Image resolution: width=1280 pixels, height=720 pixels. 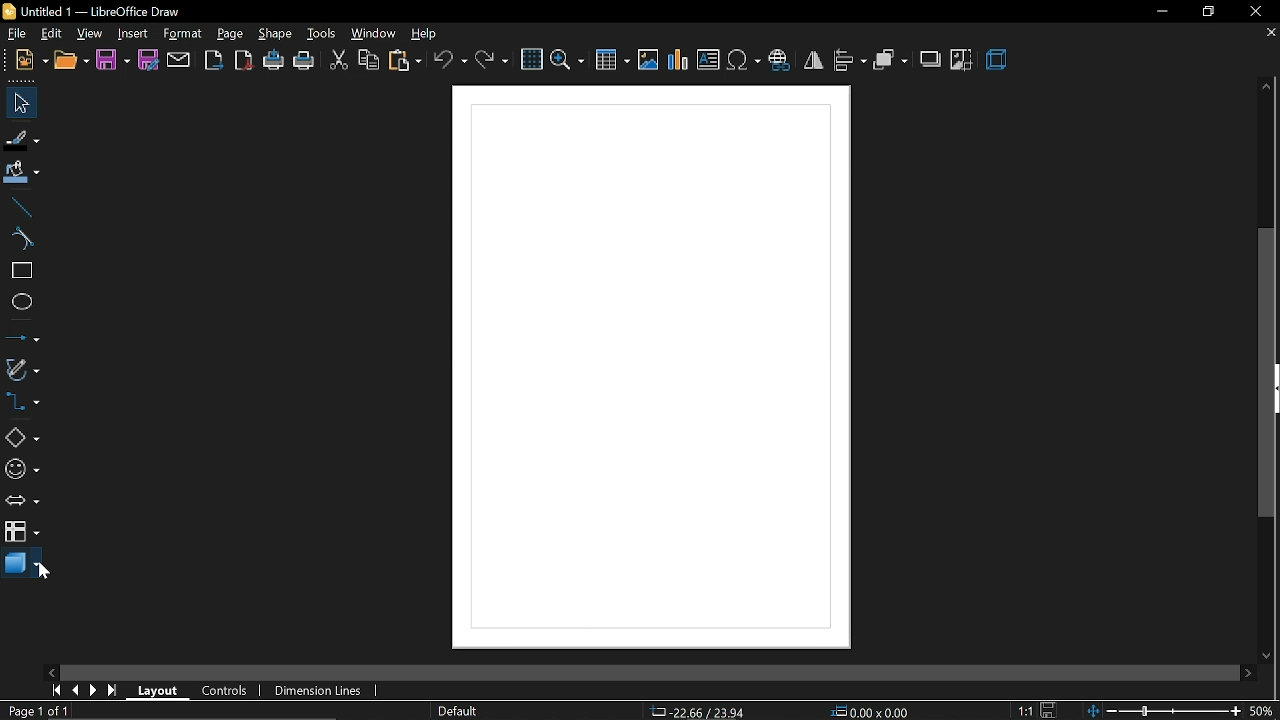 I want to click on move right, so click(x=1250, y=672).